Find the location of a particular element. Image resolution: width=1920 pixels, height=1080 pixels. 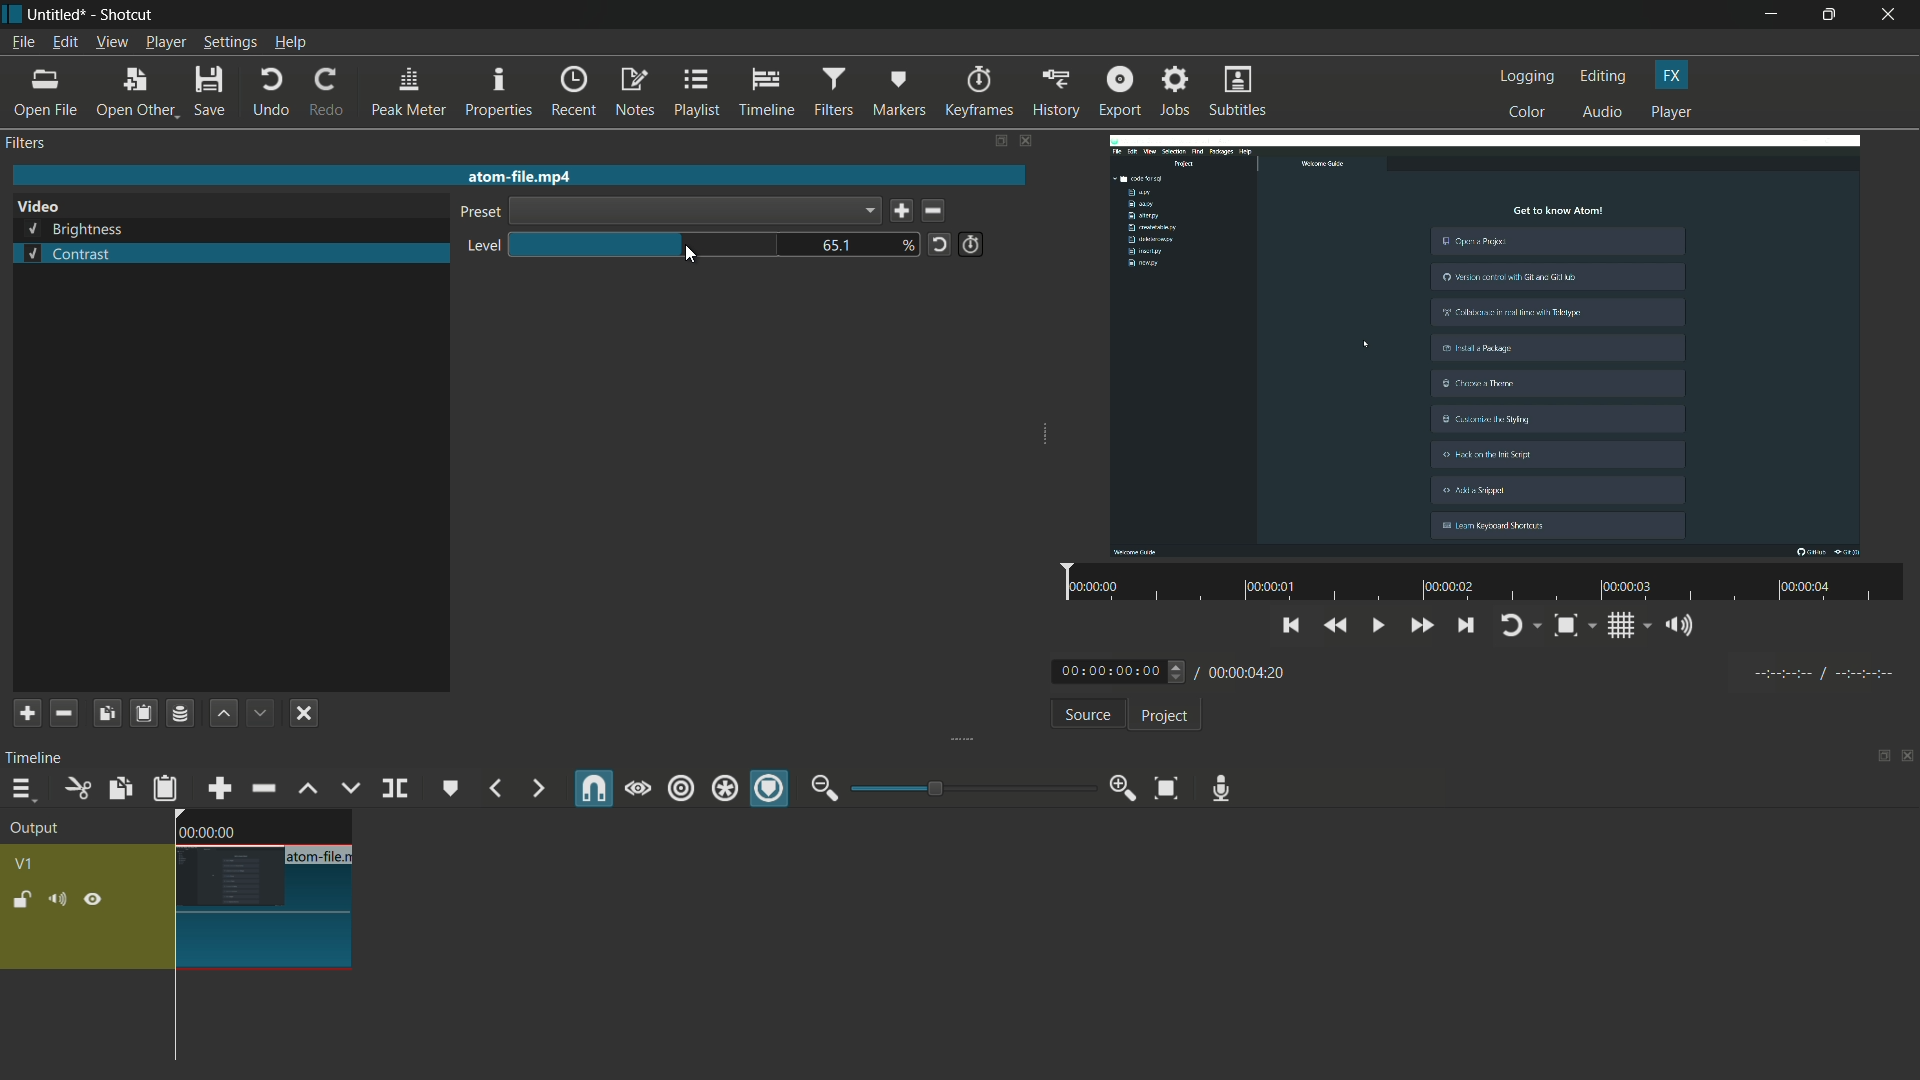

timeline is located at coordinates (38, 757).